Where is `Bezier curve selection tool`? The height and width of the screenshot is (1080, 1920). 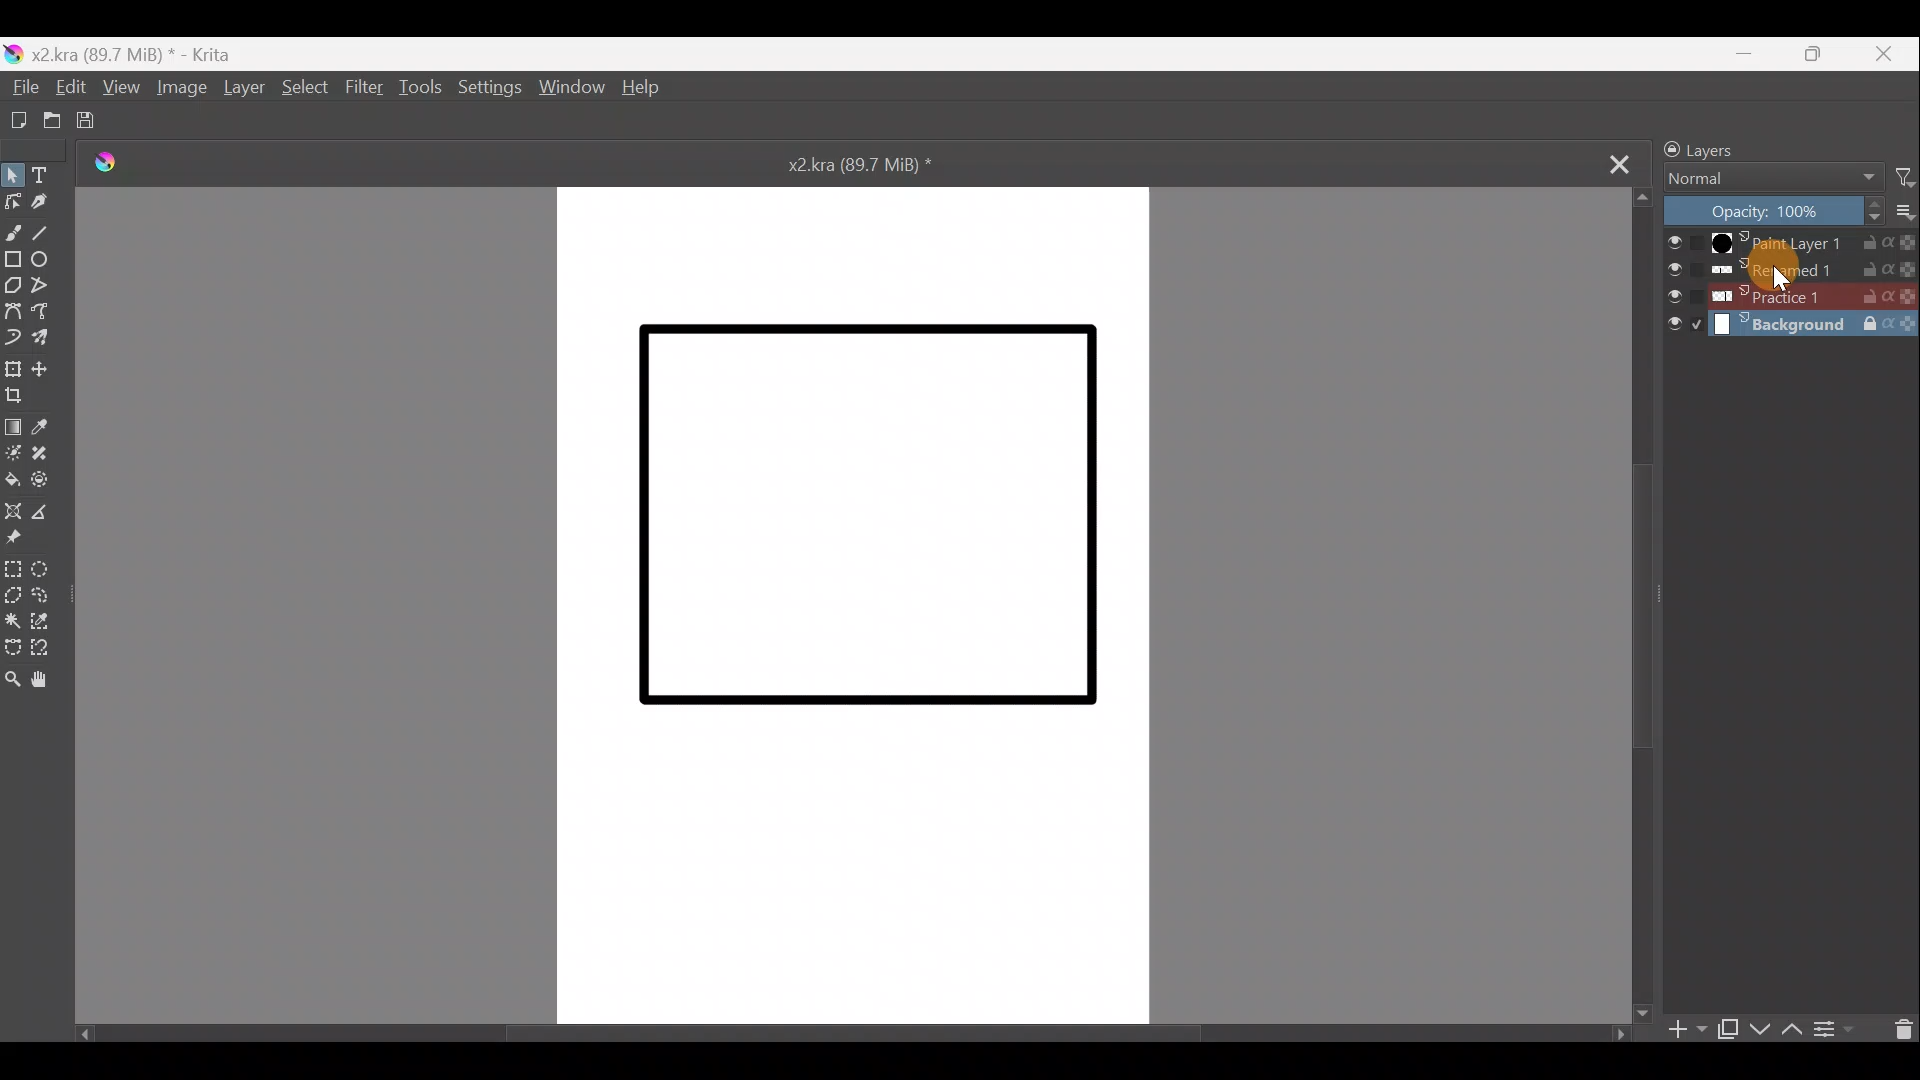 Bezier curve selection tool is located at coordinates (12, 648).